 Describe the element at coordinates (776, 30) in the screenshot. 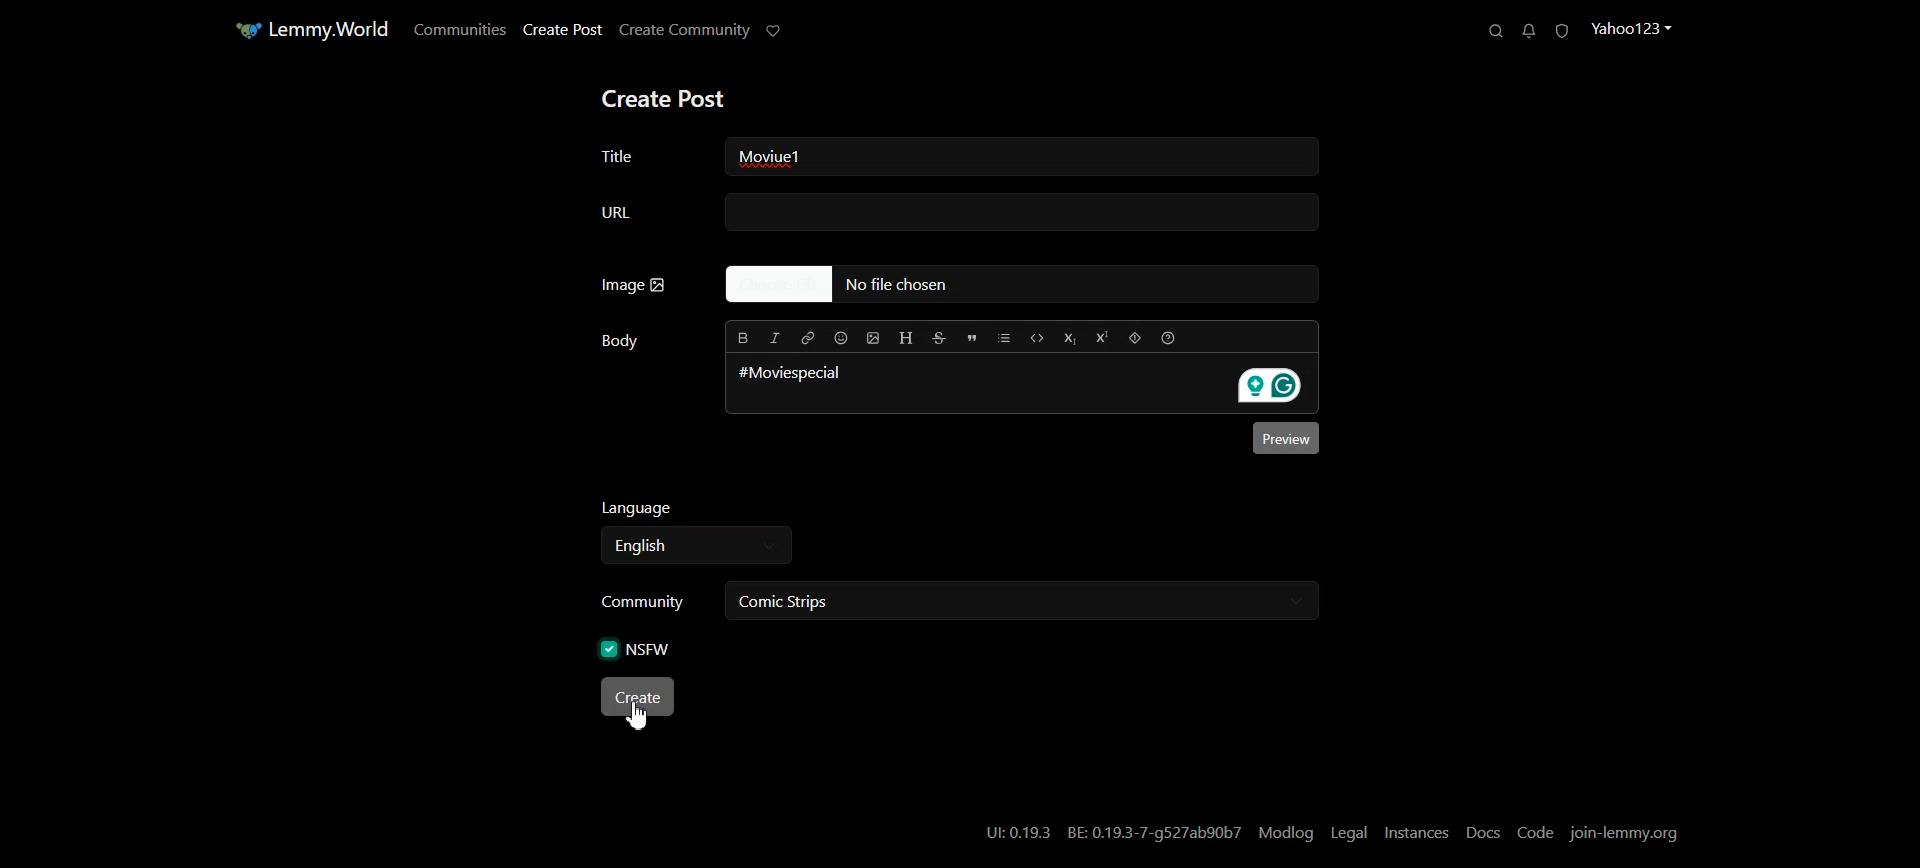

I see `Support Limmy` at that location.